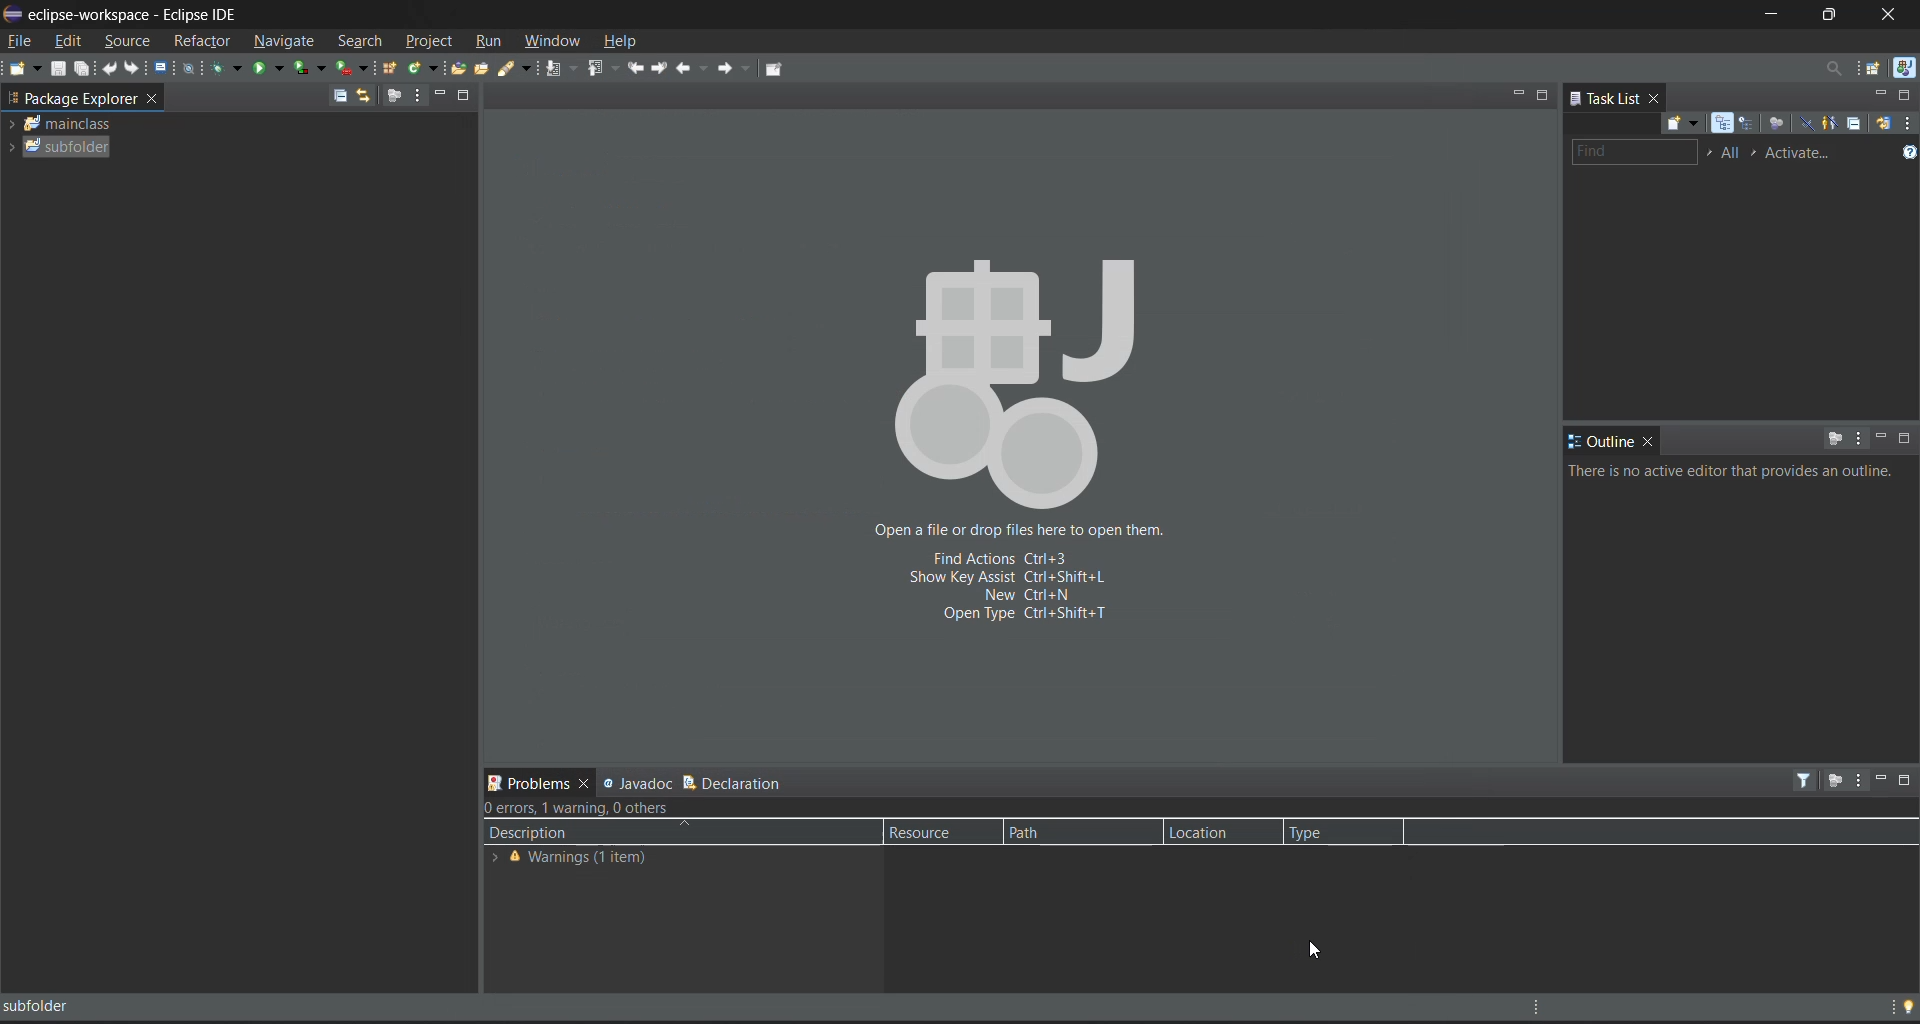 The height and width of the screenshot is (1024, 1920). I want to click on close, so click(582, 785).